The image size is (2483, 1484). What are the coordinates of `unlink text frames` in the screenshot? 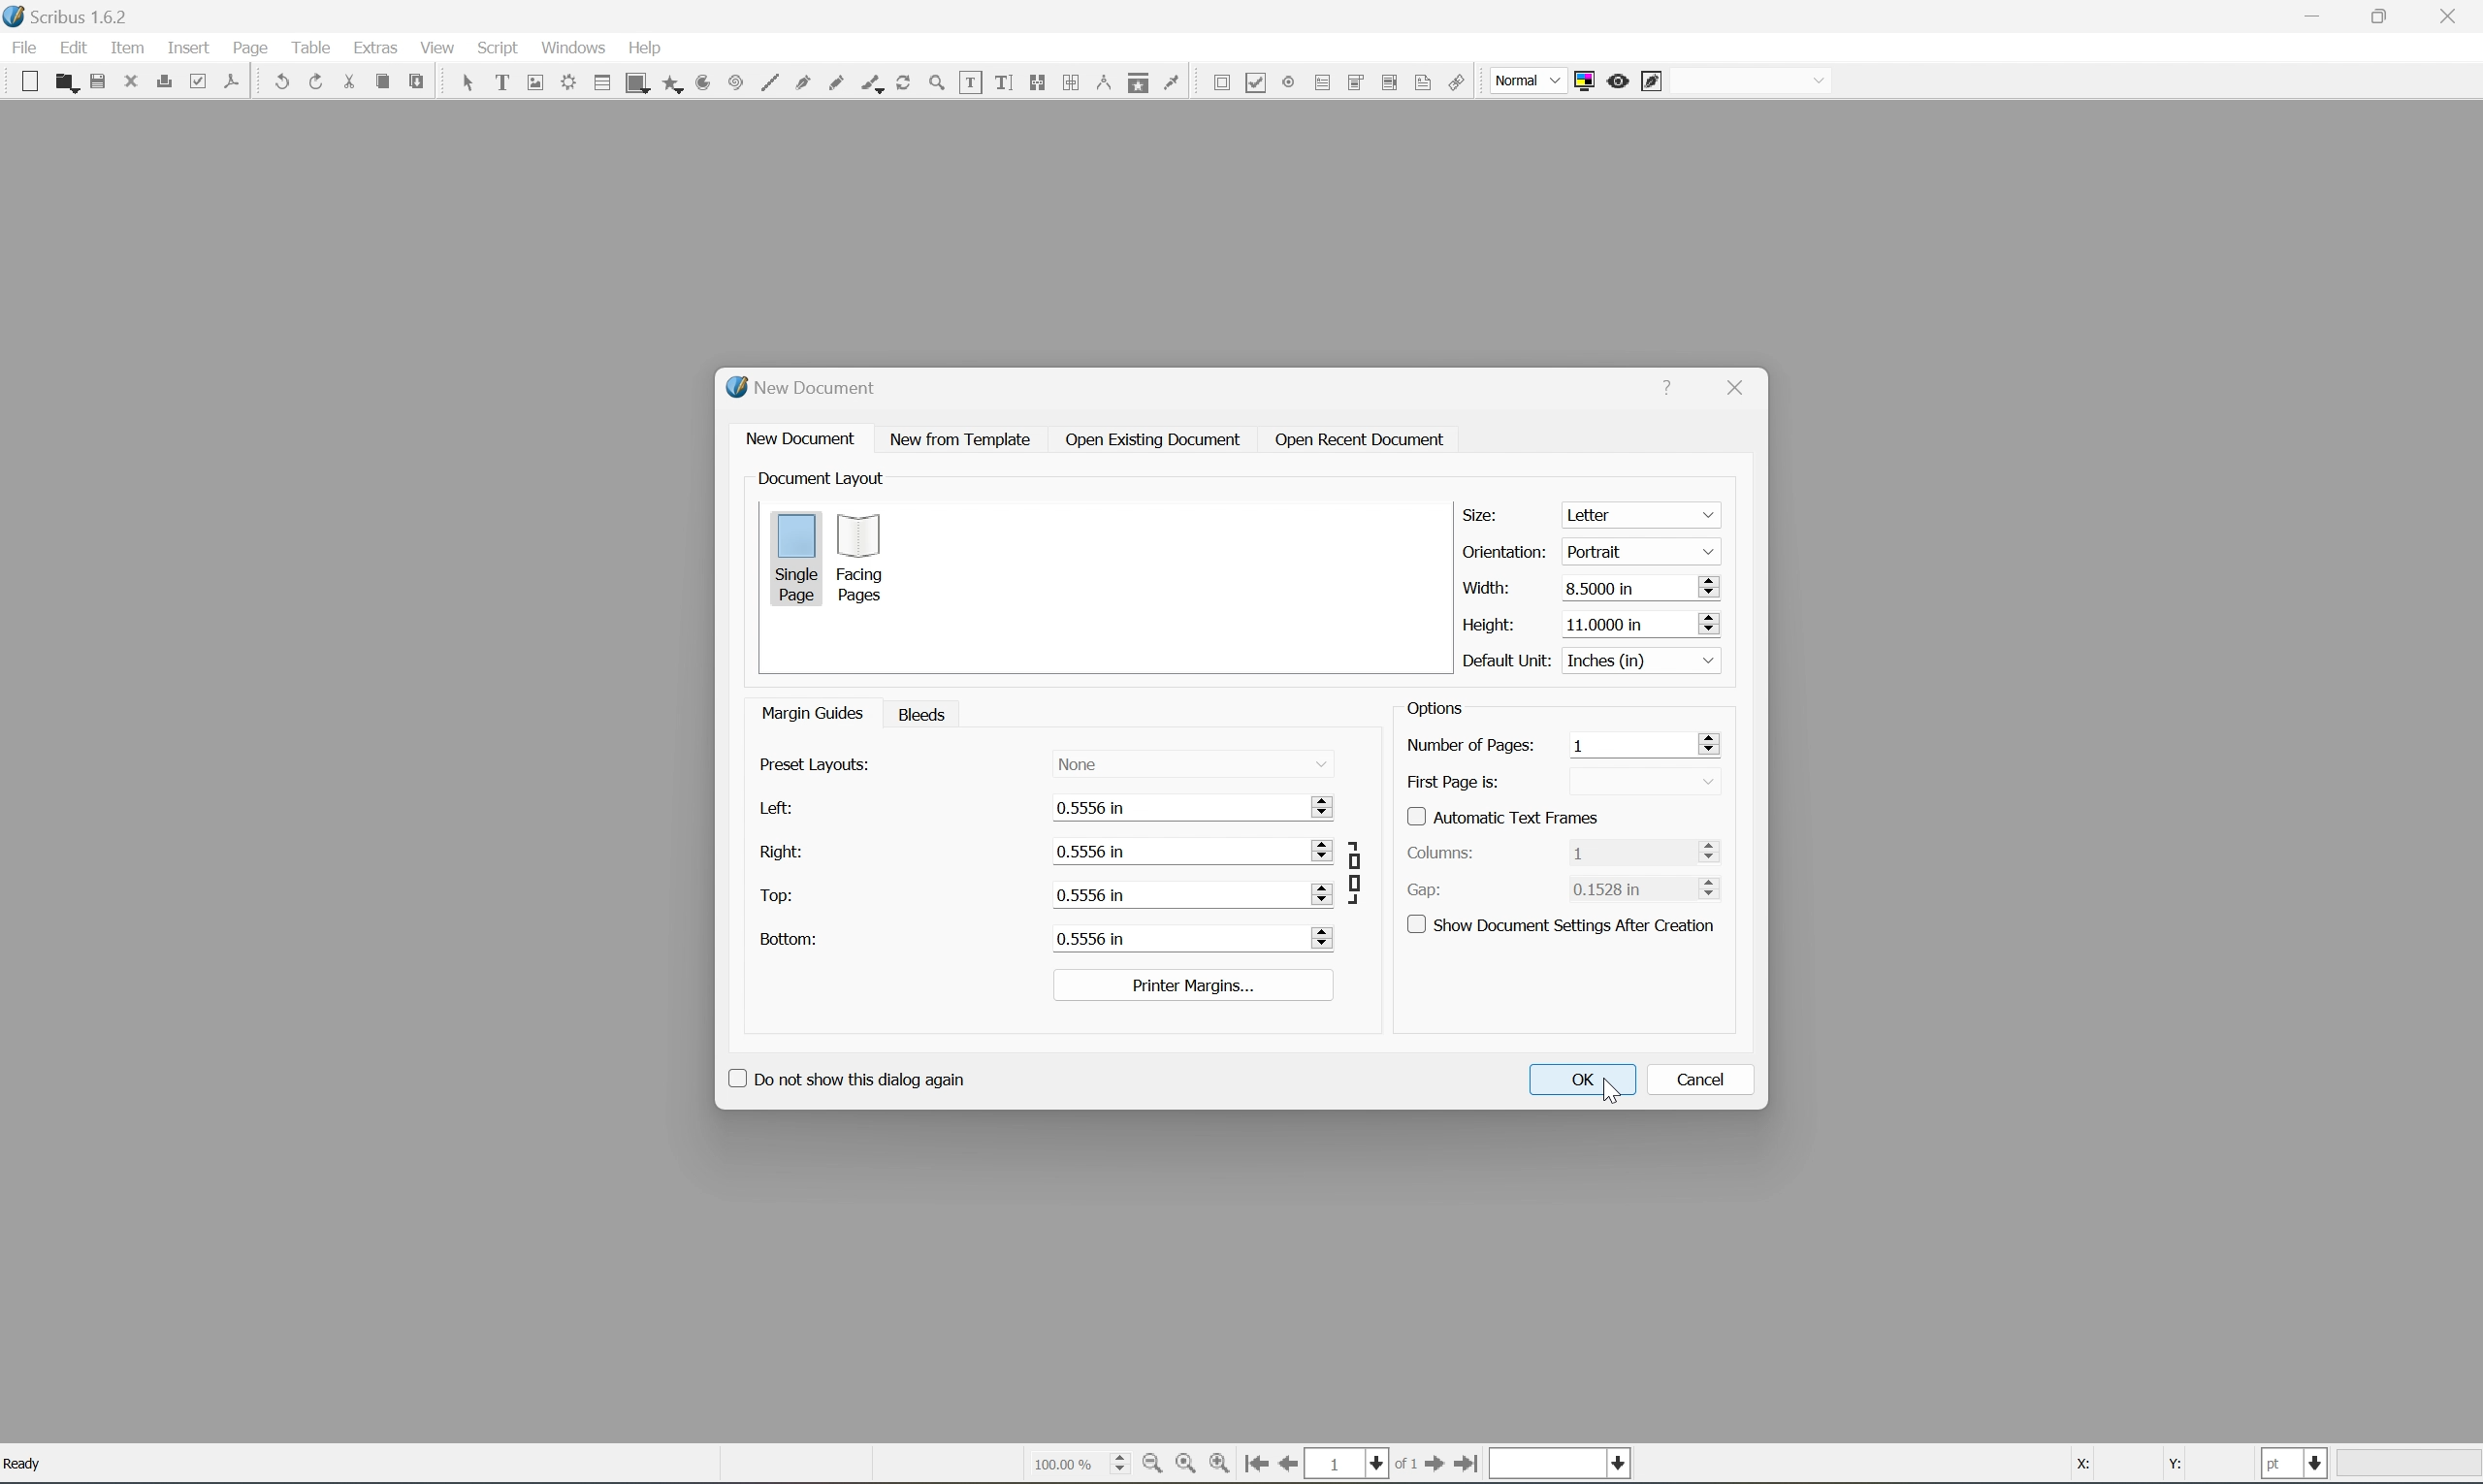 It's located at (1072, 82).